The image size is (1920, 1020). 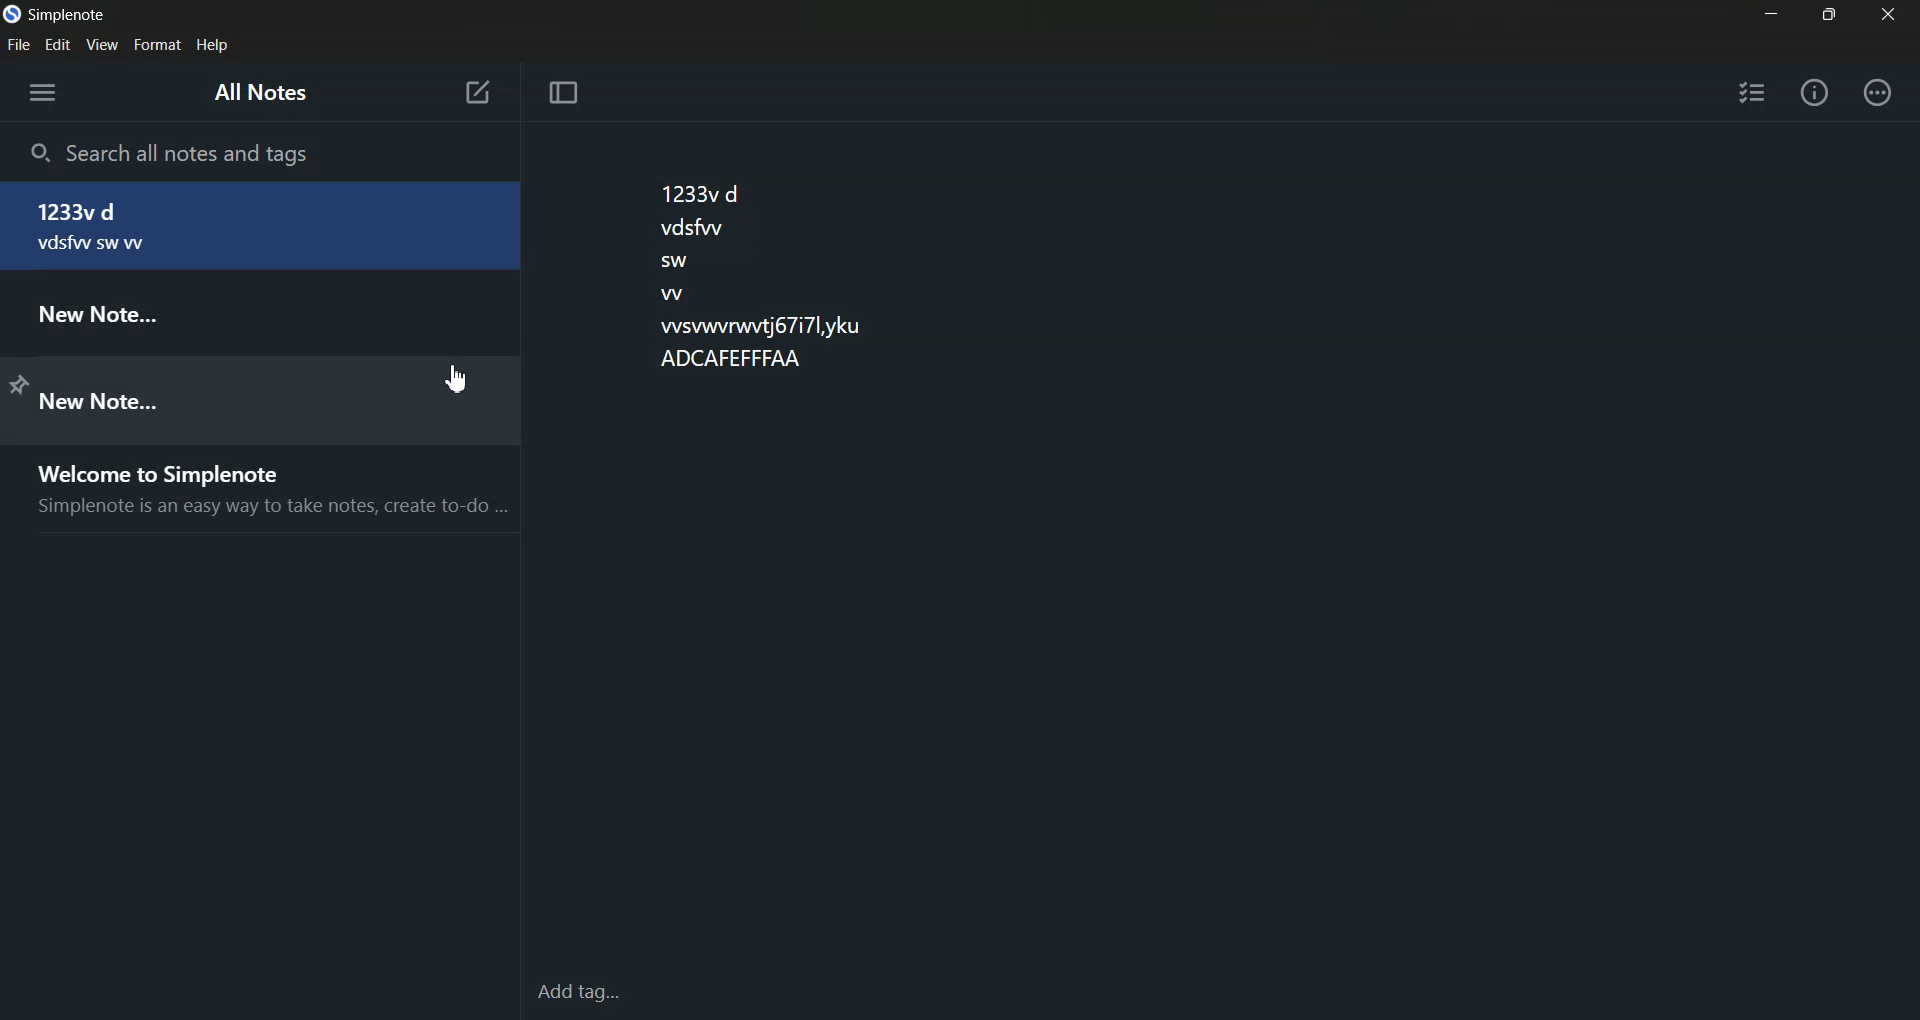 I want to click on Help, so click(x=213, y=46).